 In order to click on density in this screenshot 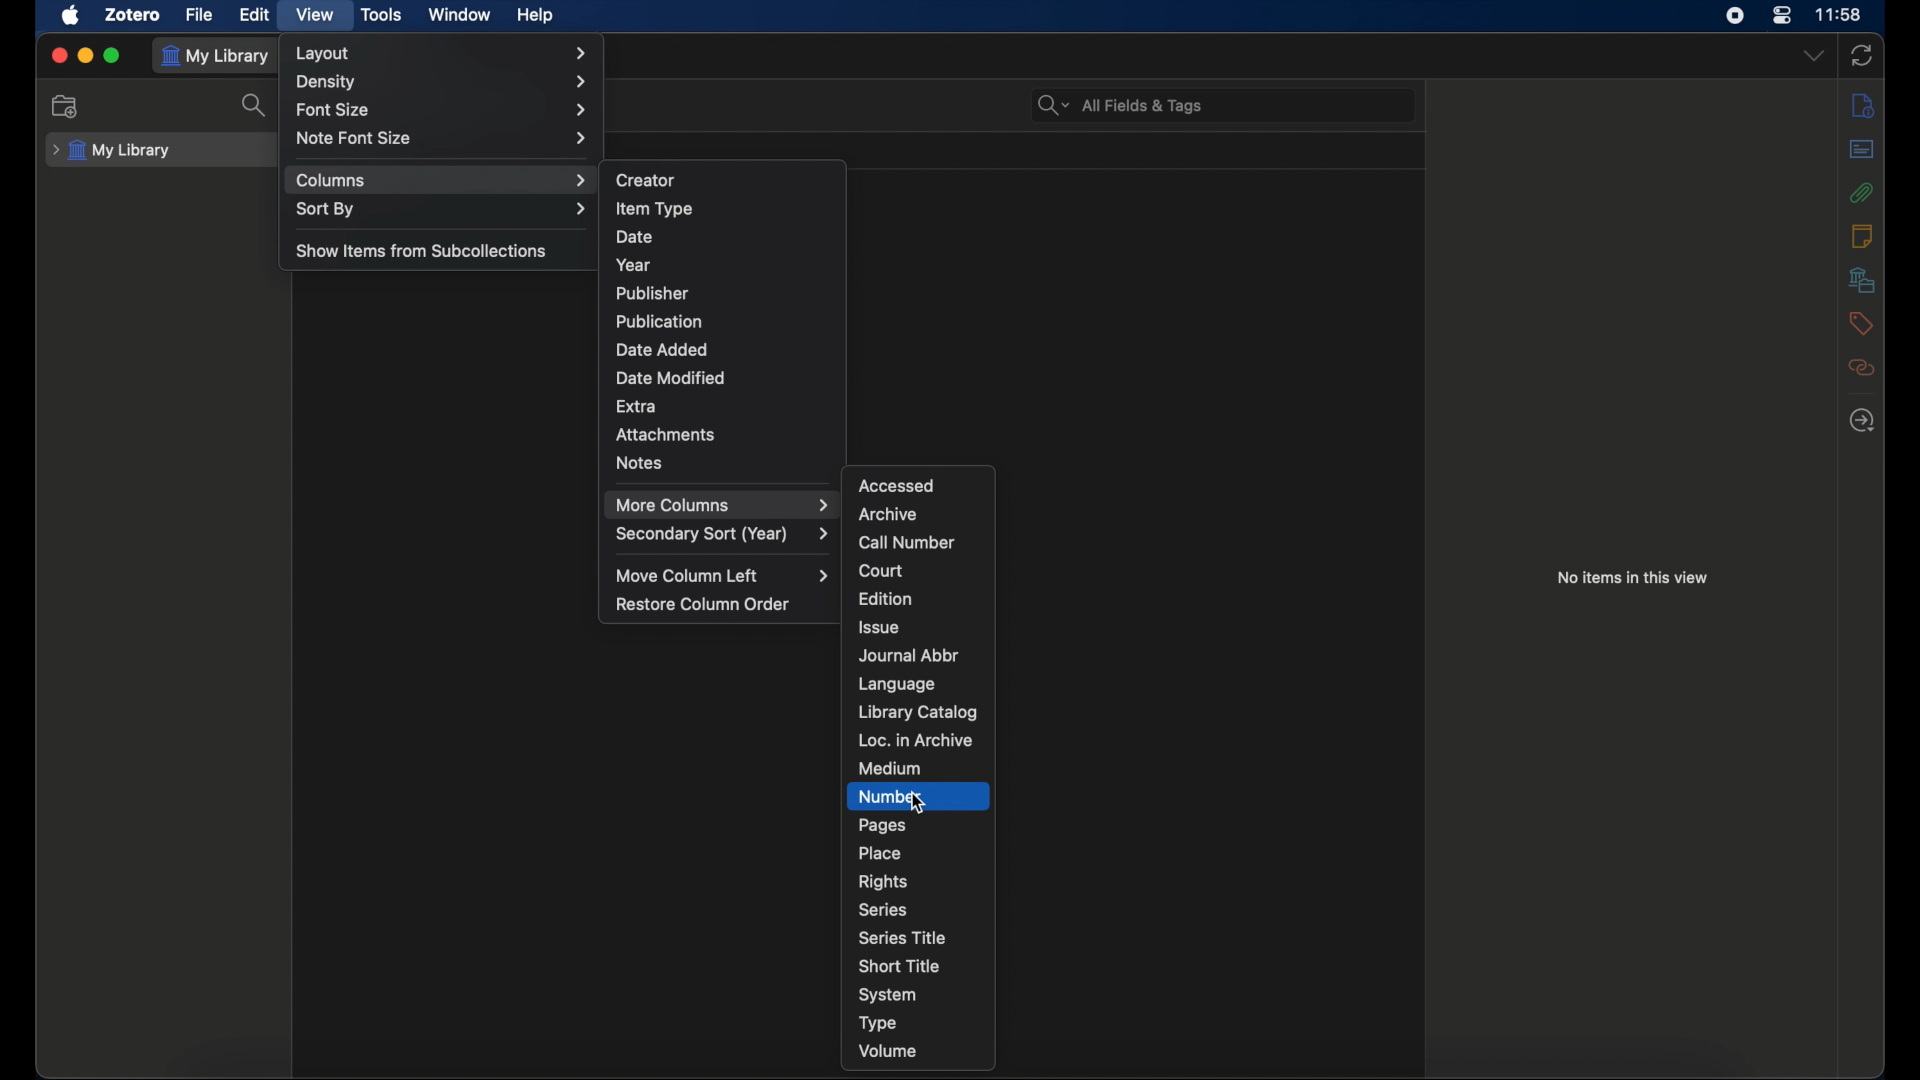, I will do `click(442, 83)`.